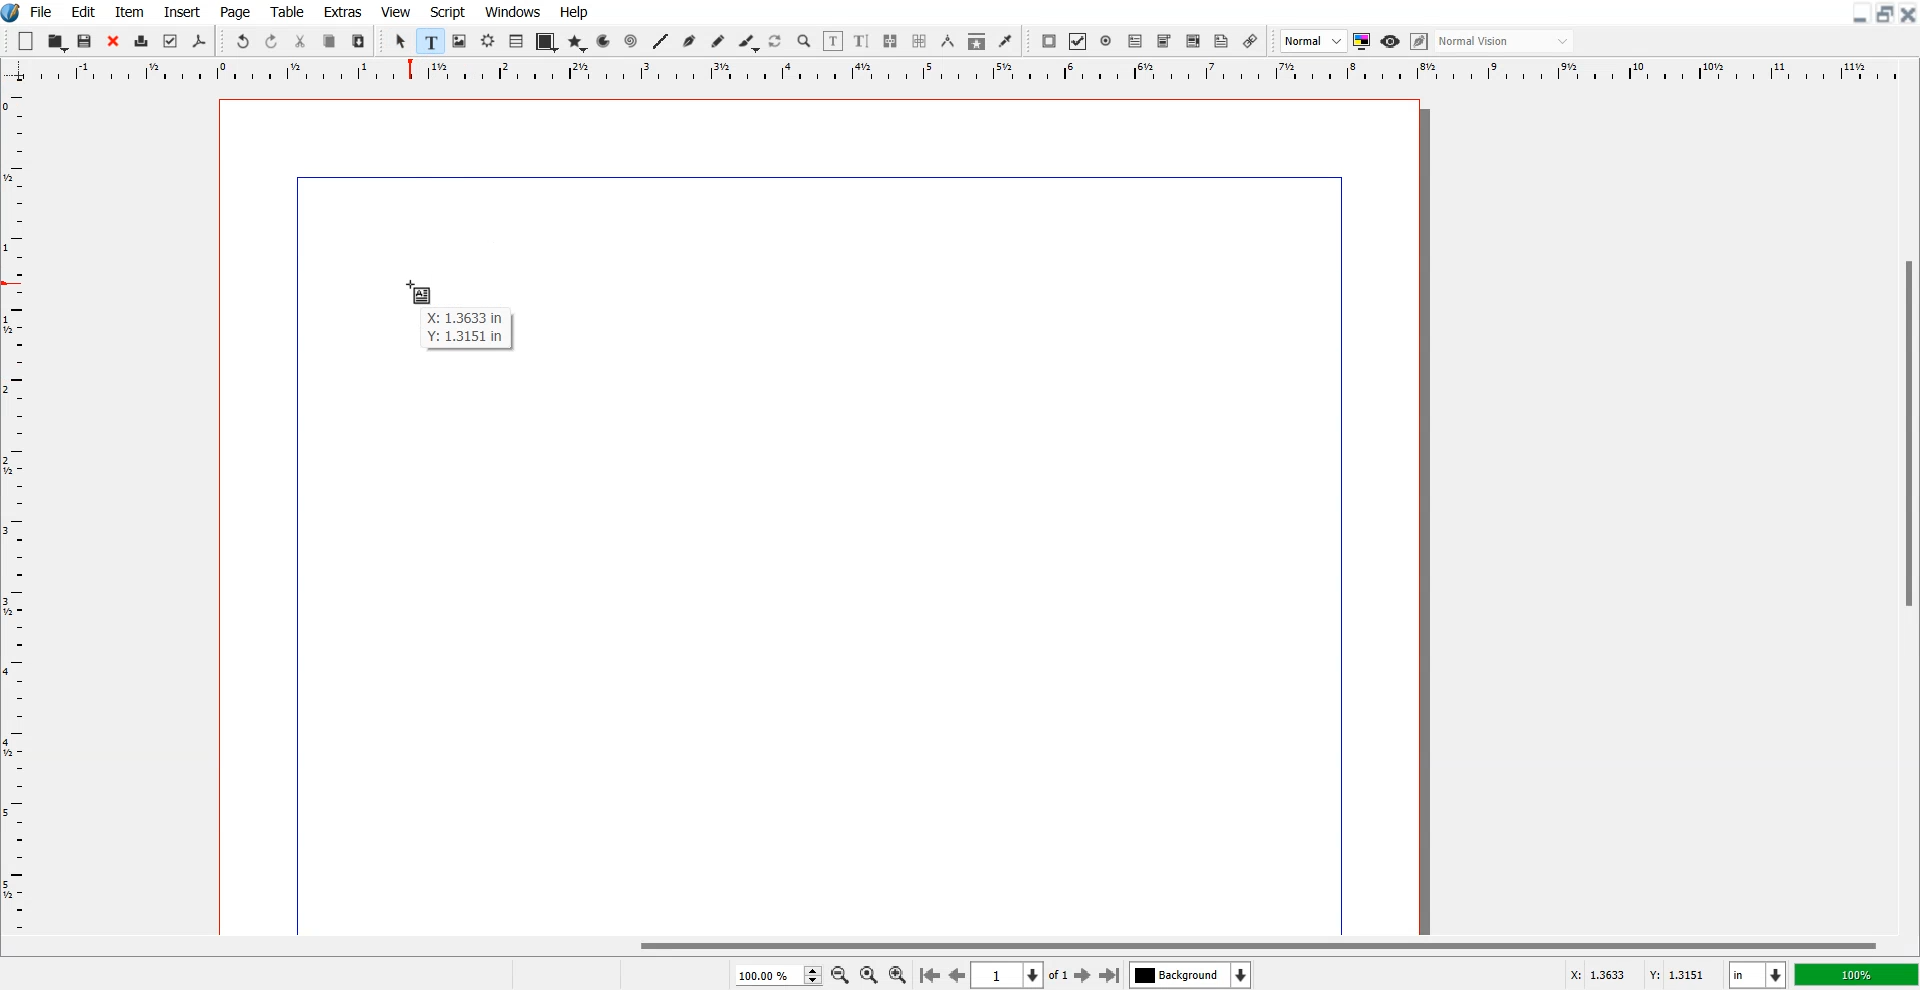 The width and height of the screenshot is (1920, 990). What do you see at coordinates (142, 43) in the screenshot?
I see `Print` at bounding box center [142, 43].